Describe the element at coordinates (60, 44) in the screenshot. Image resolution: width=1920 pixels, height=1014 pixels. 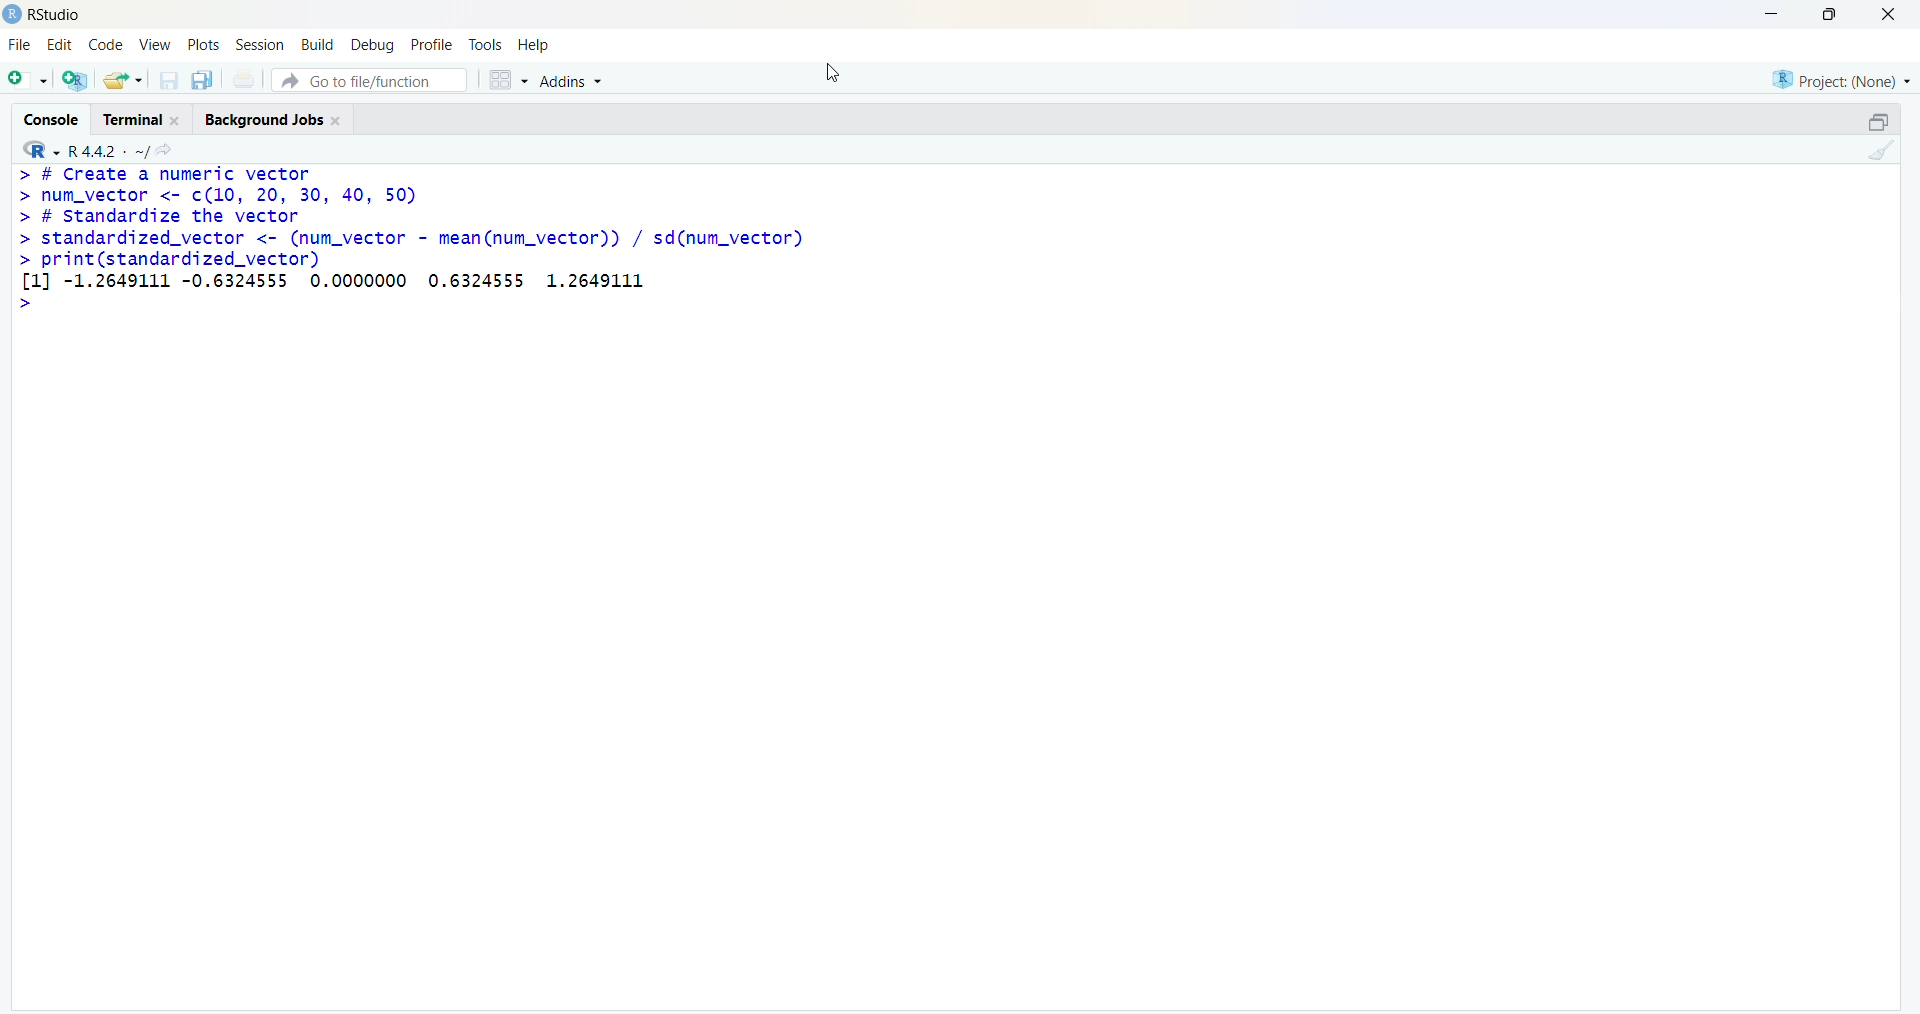
I see `edit` at that location.